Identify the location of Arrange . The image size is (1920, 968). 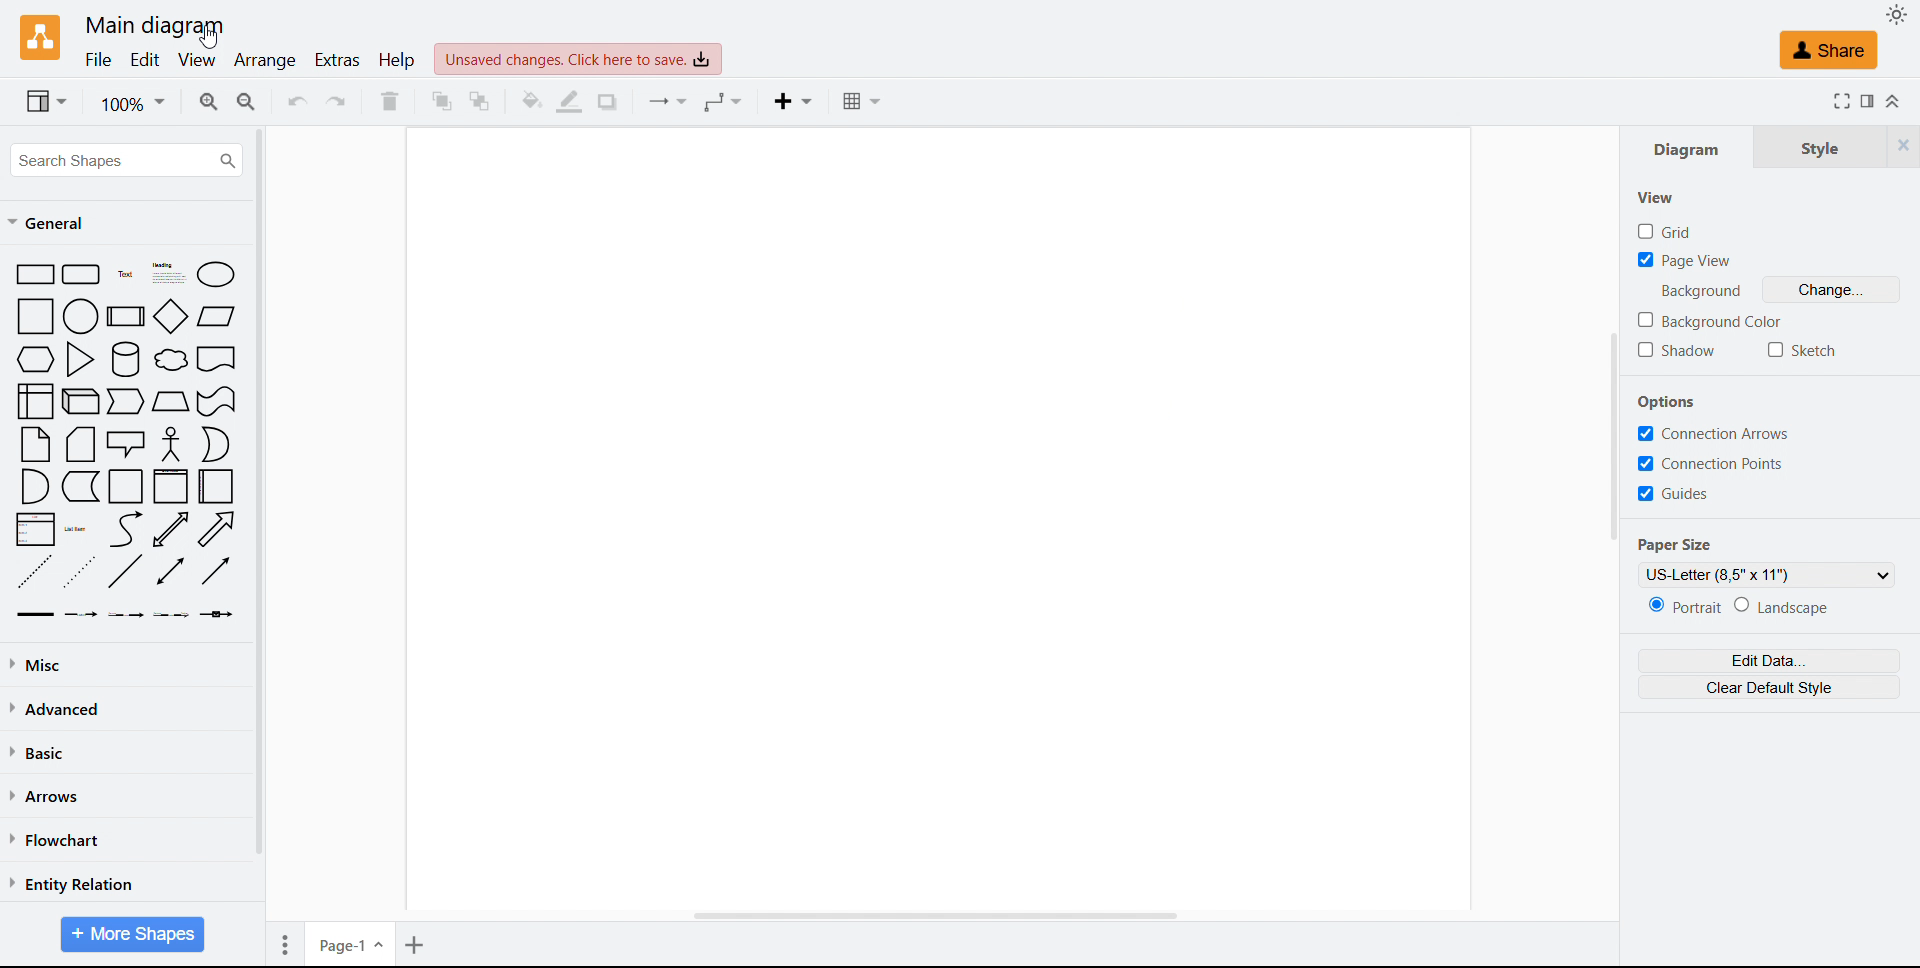
(264, 61).